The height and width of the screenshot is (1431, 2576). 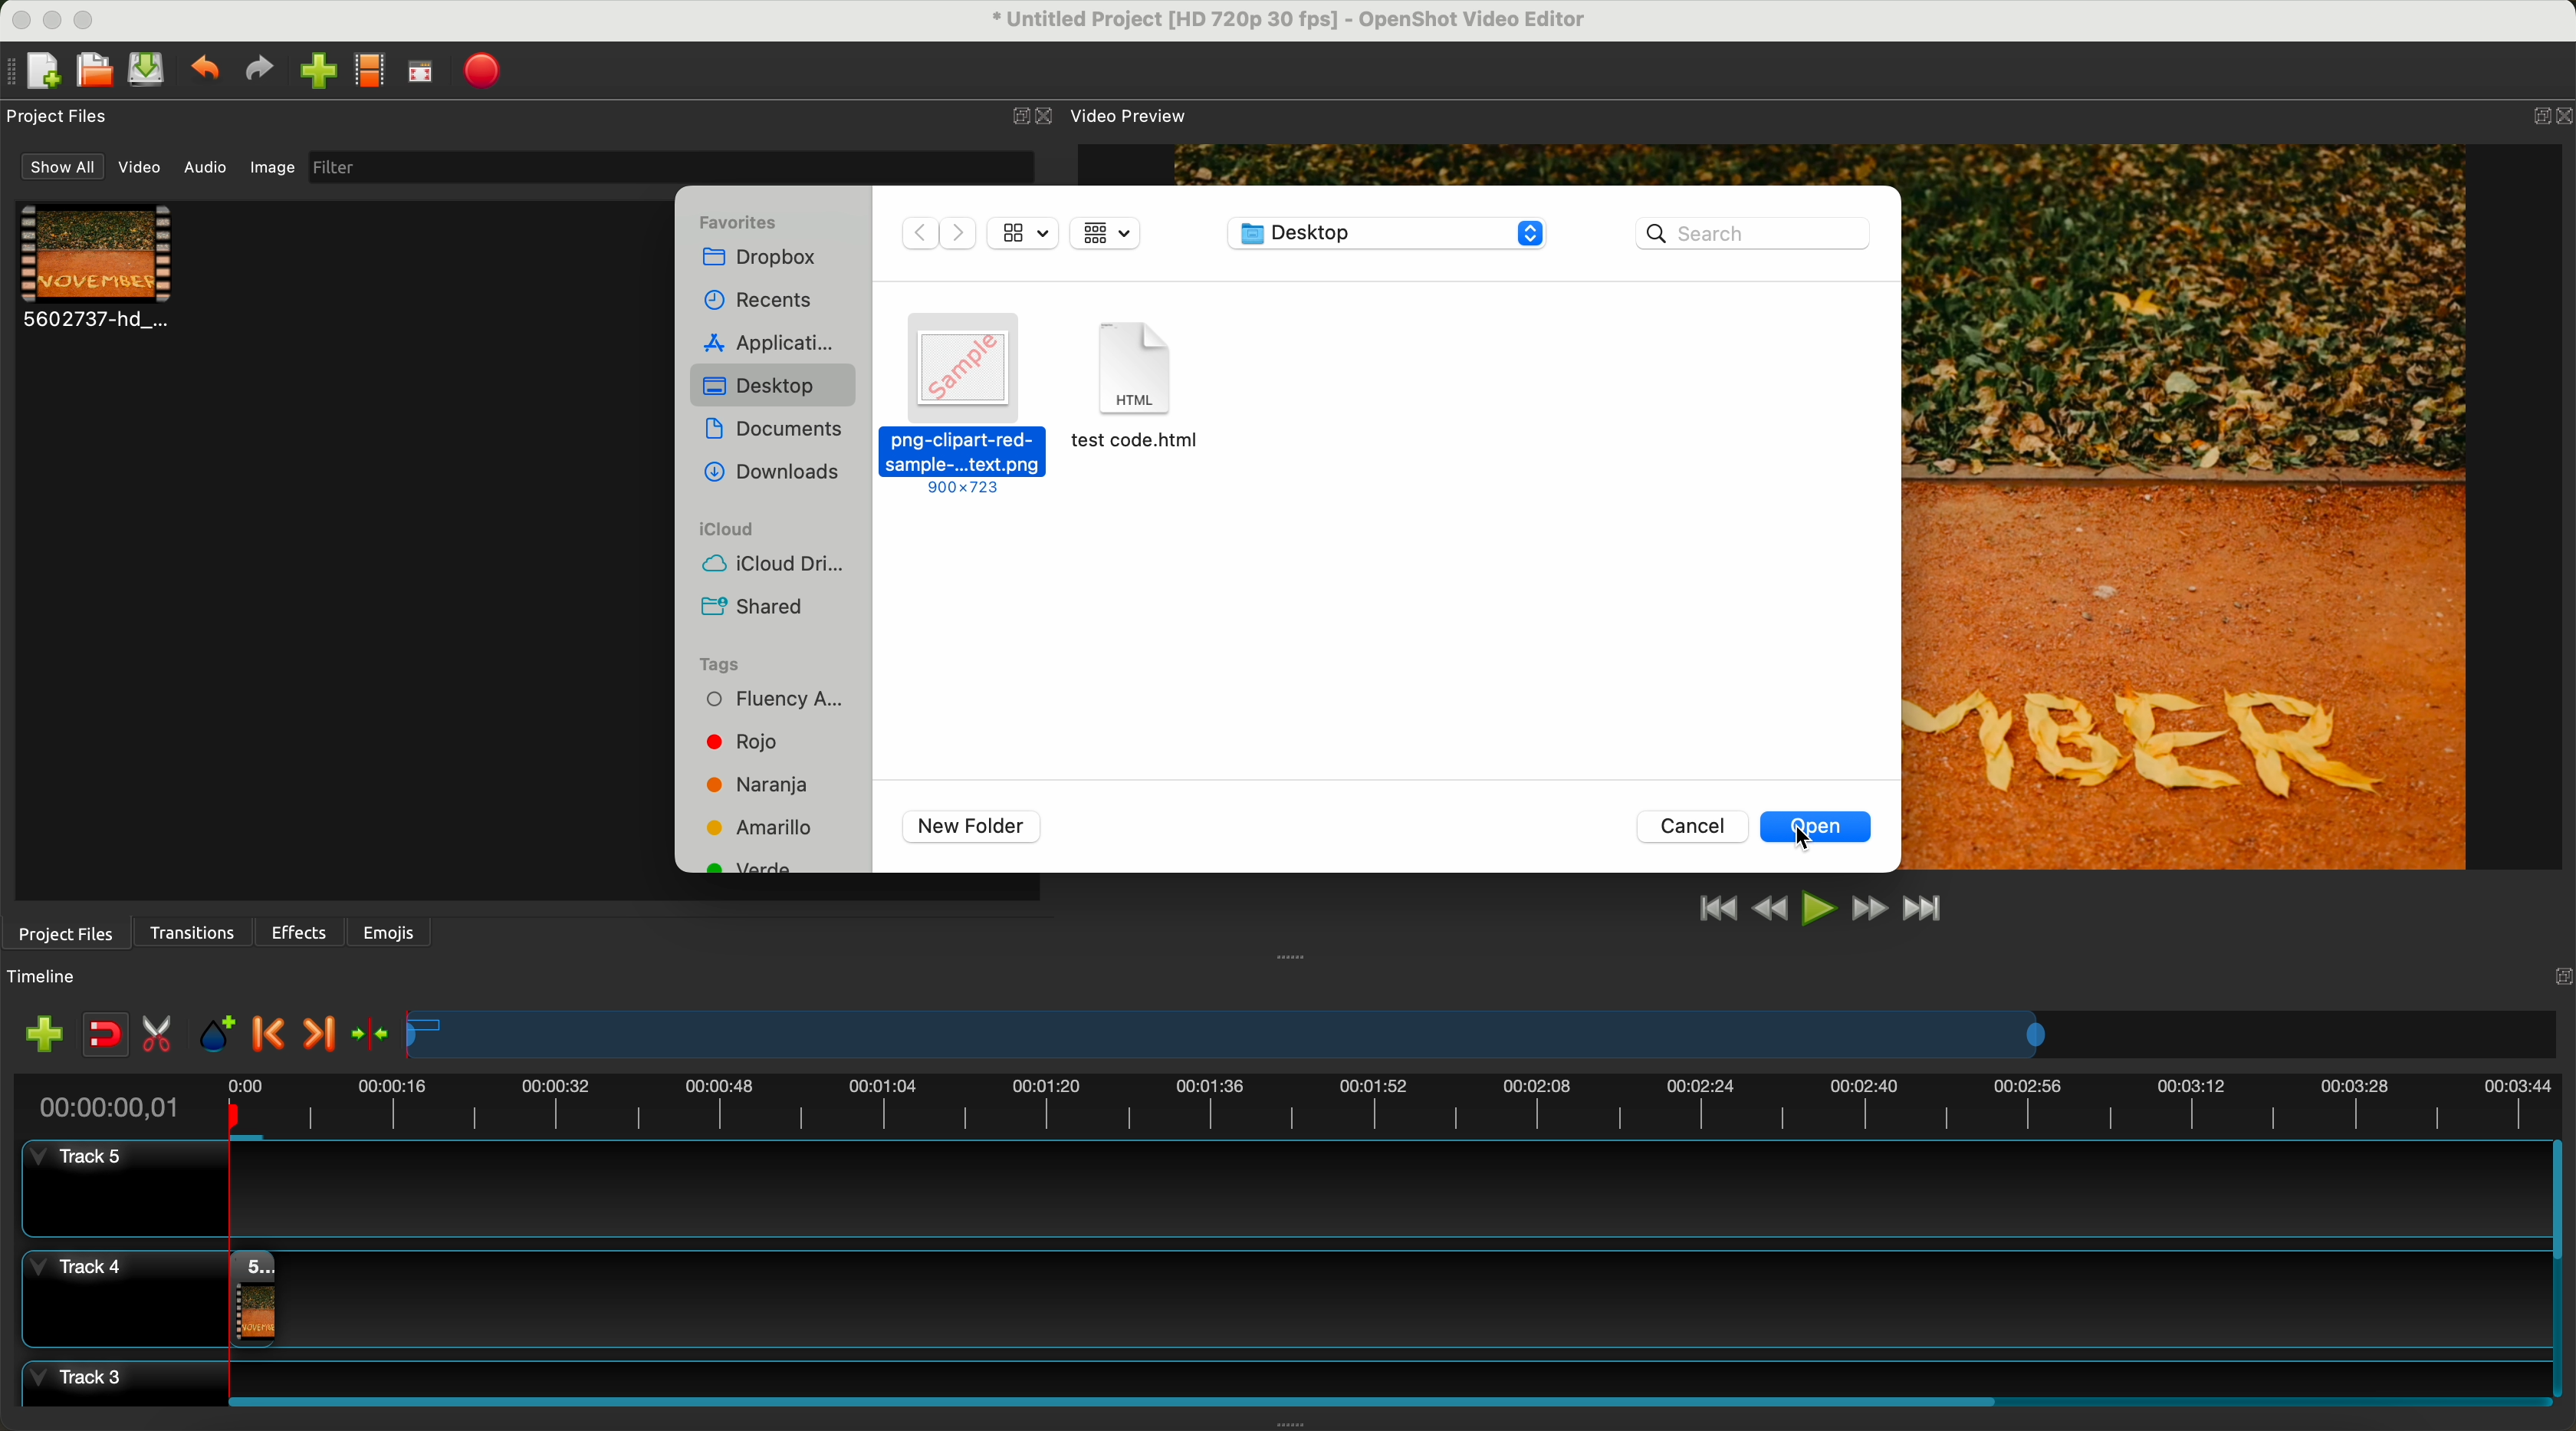 I want to click on ruency, so click(x=787, y=703).